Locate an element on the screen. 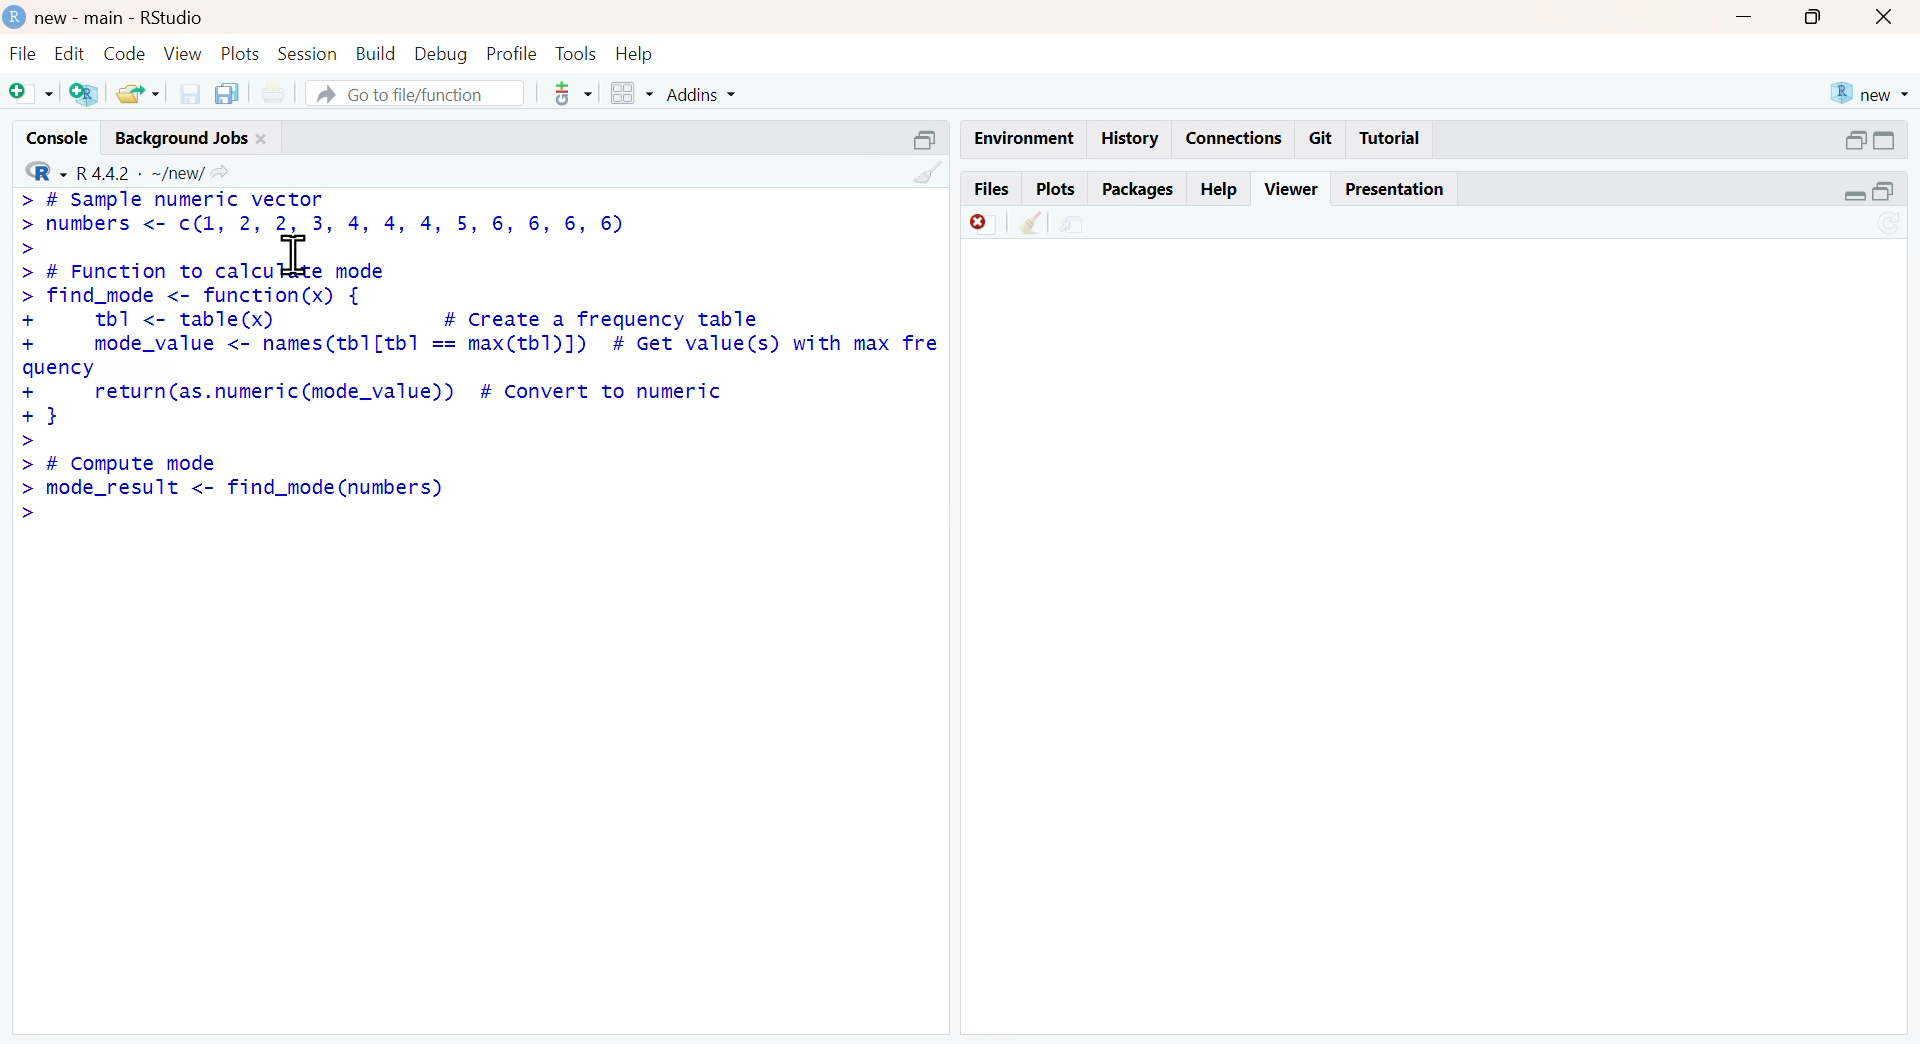  packages is located at coordinates (1140, 192).